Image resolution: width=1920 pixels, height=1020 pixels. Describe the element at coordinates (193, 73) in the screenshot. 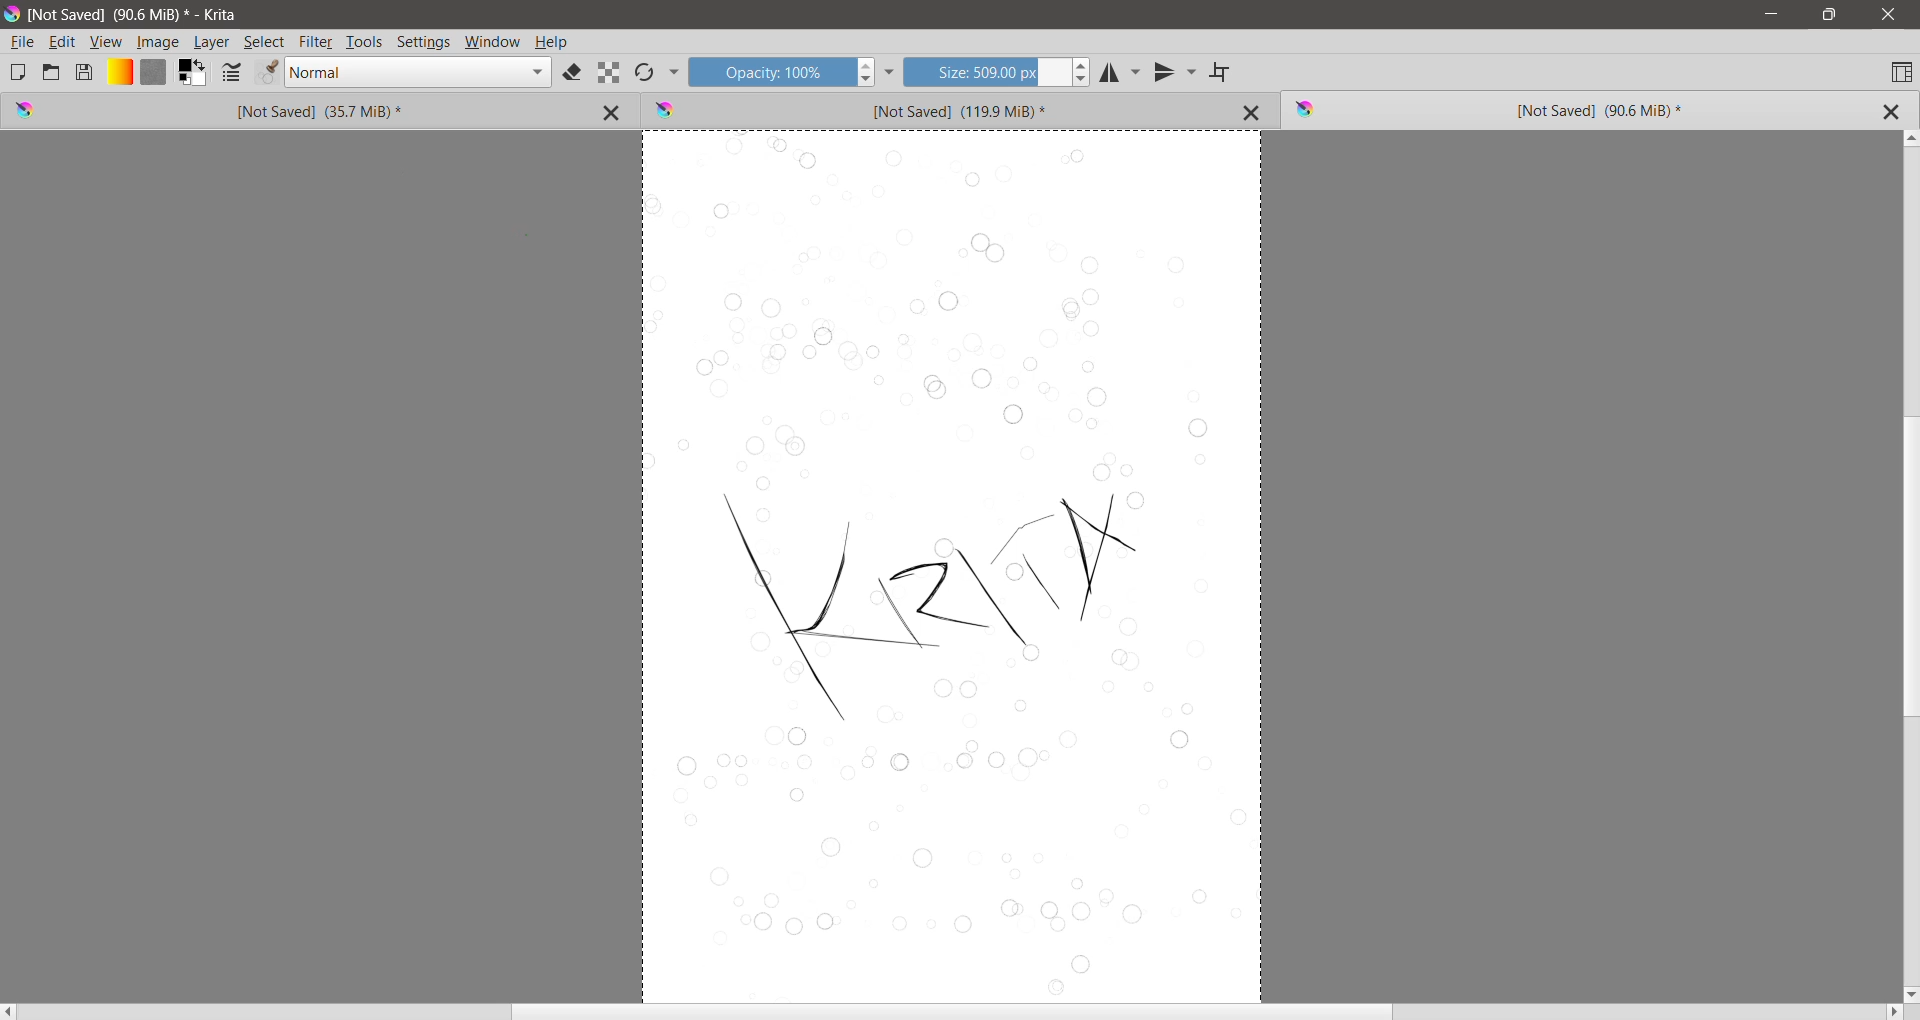

I see `Foreground and Background Color Selector` at that location.